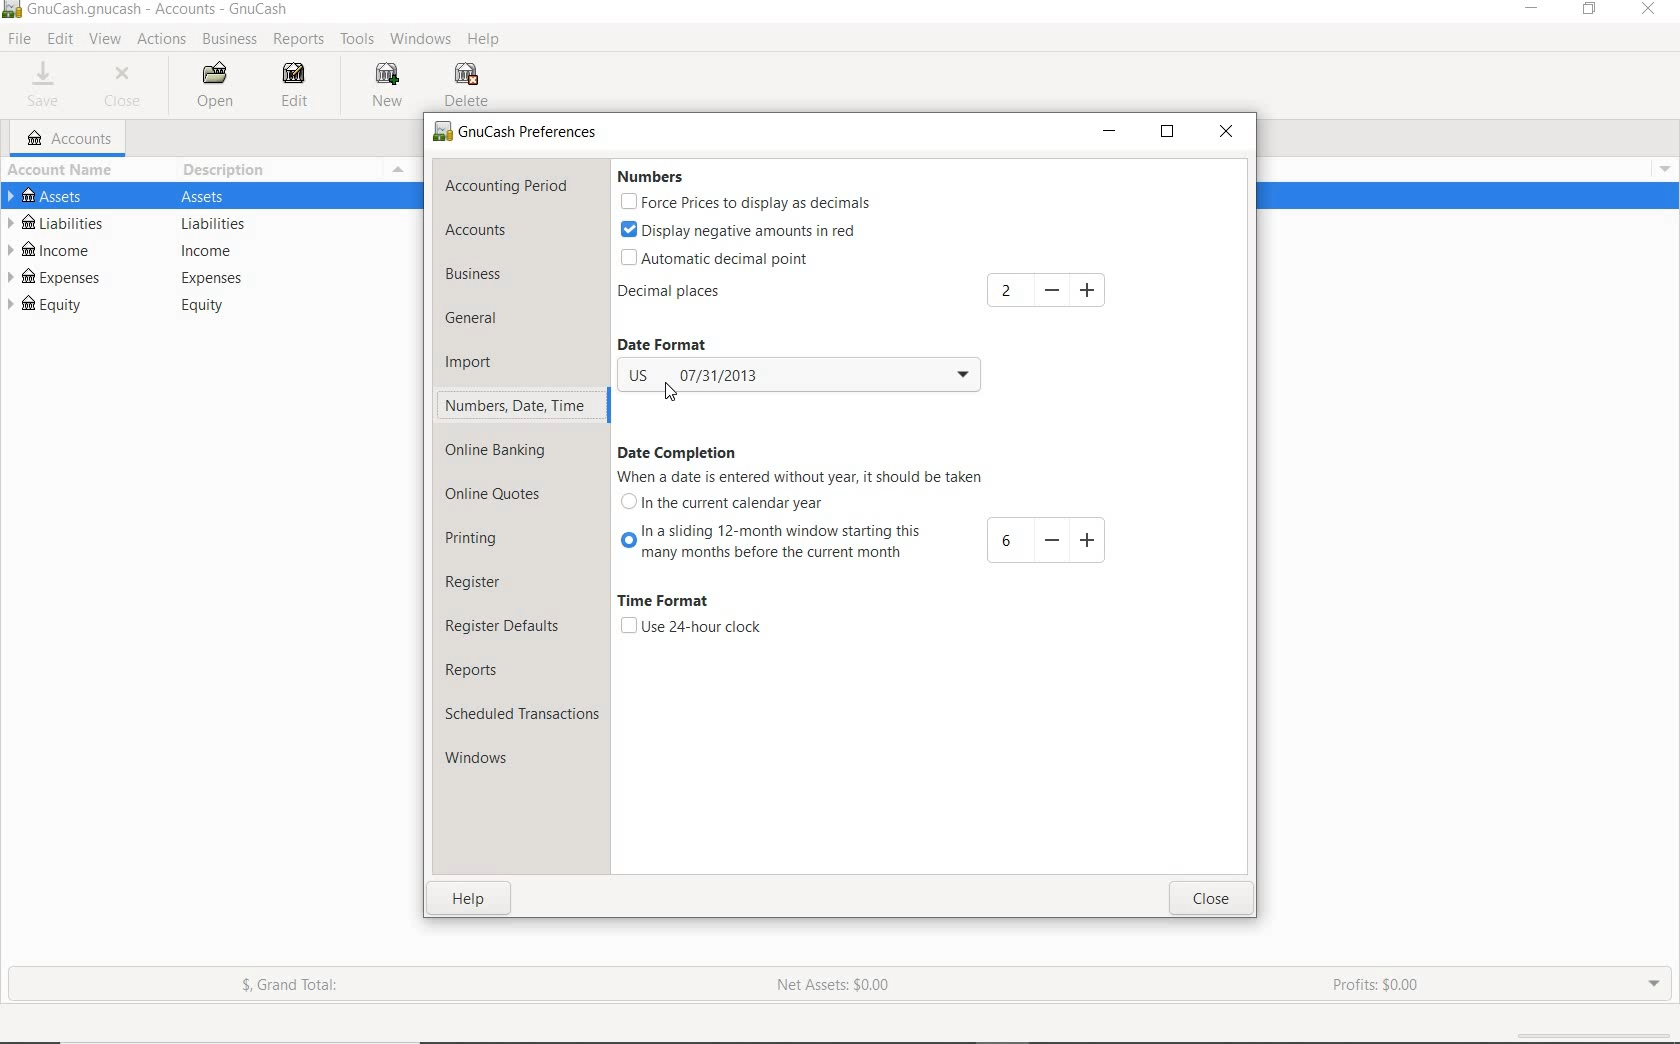  I want to click on decimal places, so click(701, 295).